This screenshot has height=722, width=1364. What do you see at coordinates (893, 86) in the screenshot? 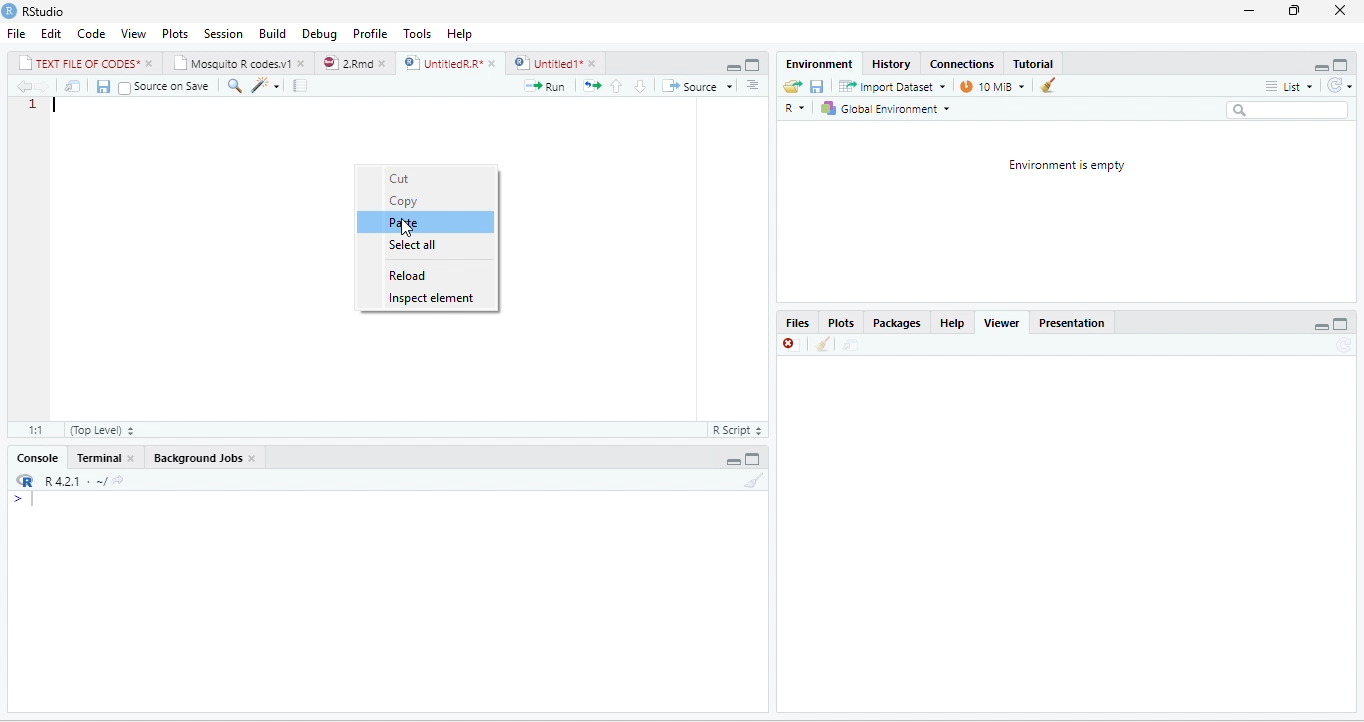
I see ` Import Dataset ` at bounding box center [893, 86].